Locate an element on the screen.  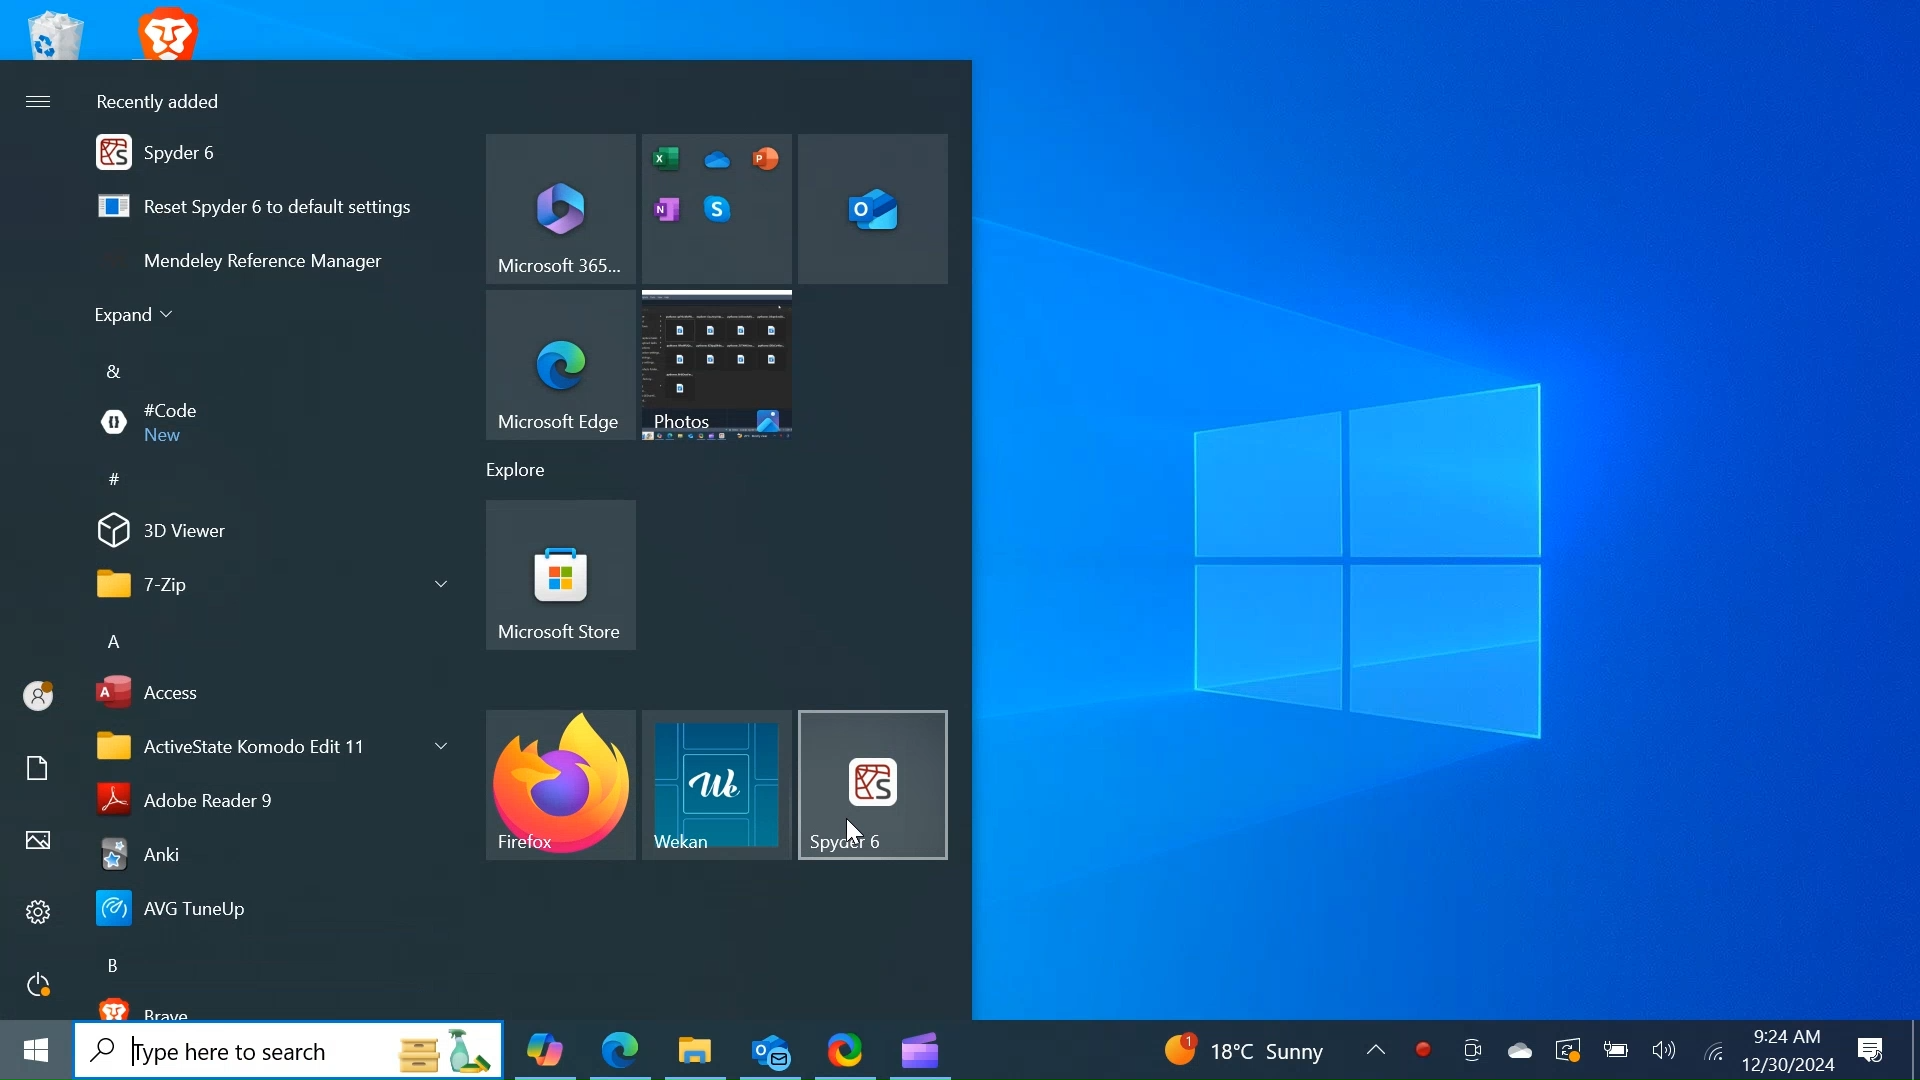
File Explorer is located at coordinates (695, 1048).